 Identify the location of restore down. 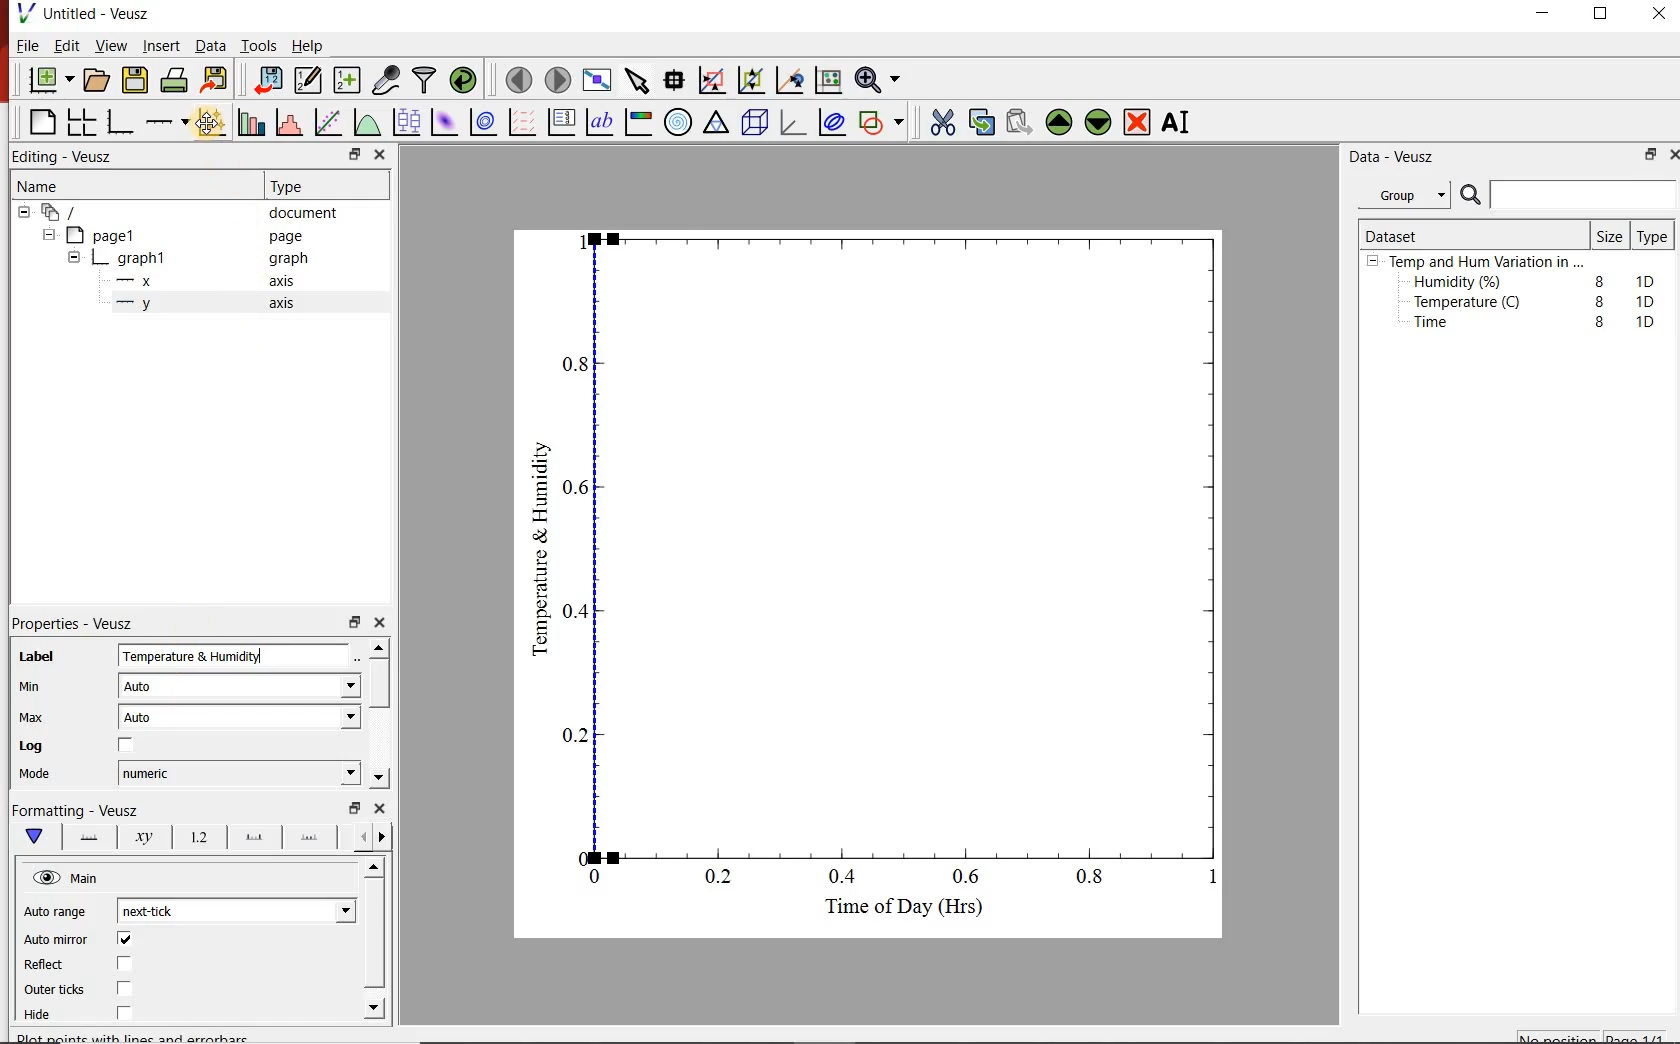
(1646, 157).